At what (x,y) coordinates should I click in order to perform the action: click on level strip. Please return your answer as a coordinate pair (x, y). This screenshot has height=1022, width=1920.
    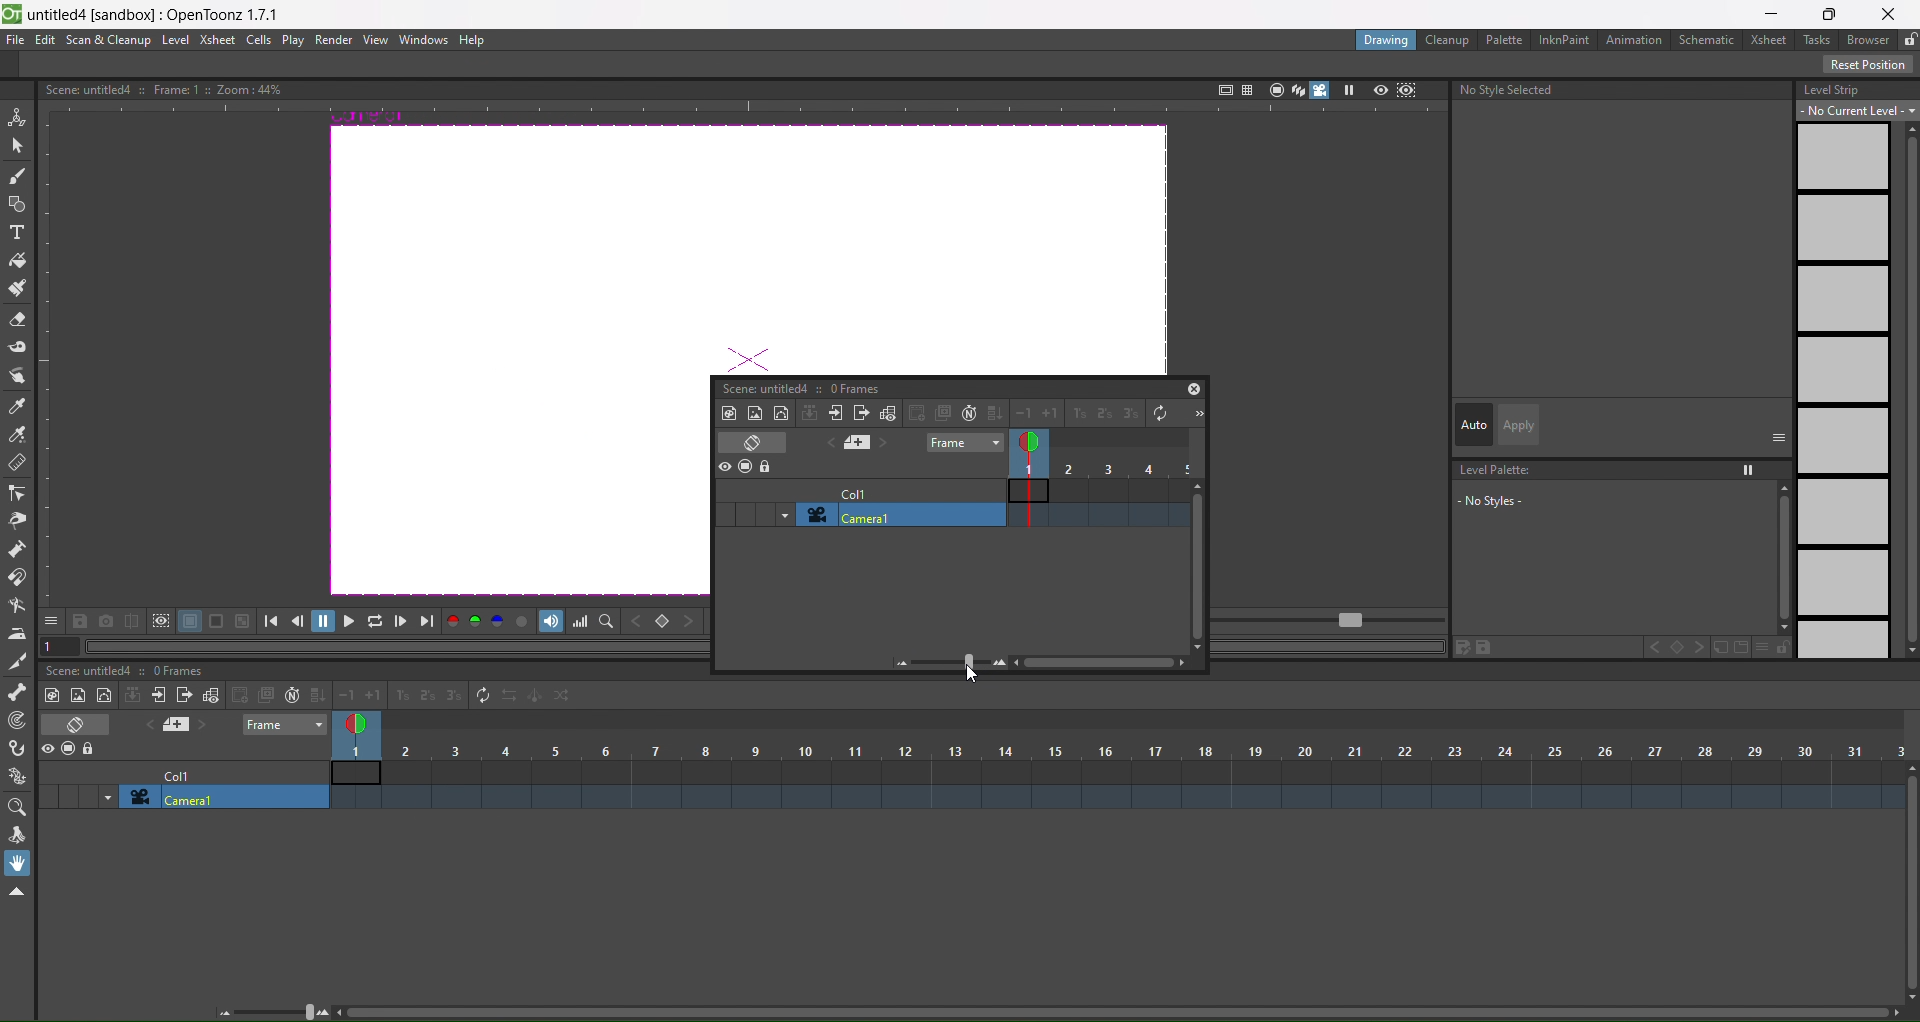
    Looking at the image, I should click on (1853, 366).